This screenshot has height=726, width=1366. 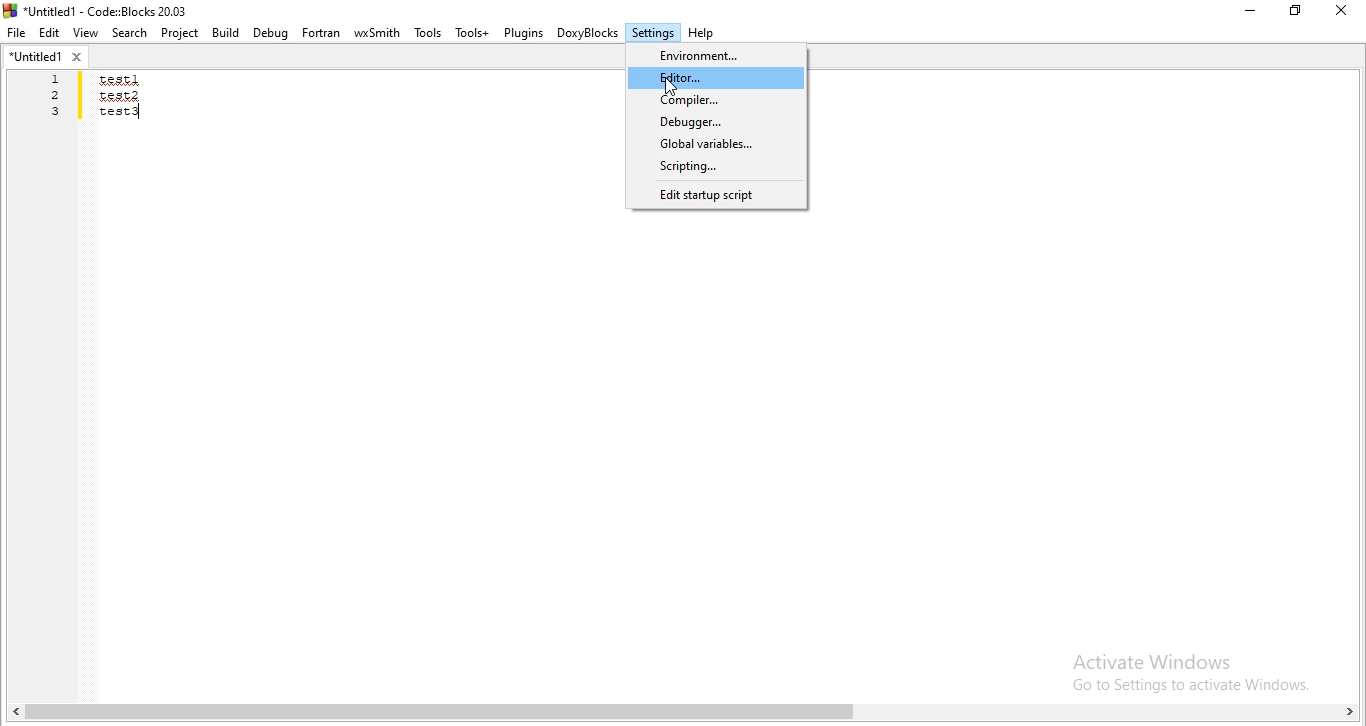 I want to click on Settings , so click(x=653, y=35).